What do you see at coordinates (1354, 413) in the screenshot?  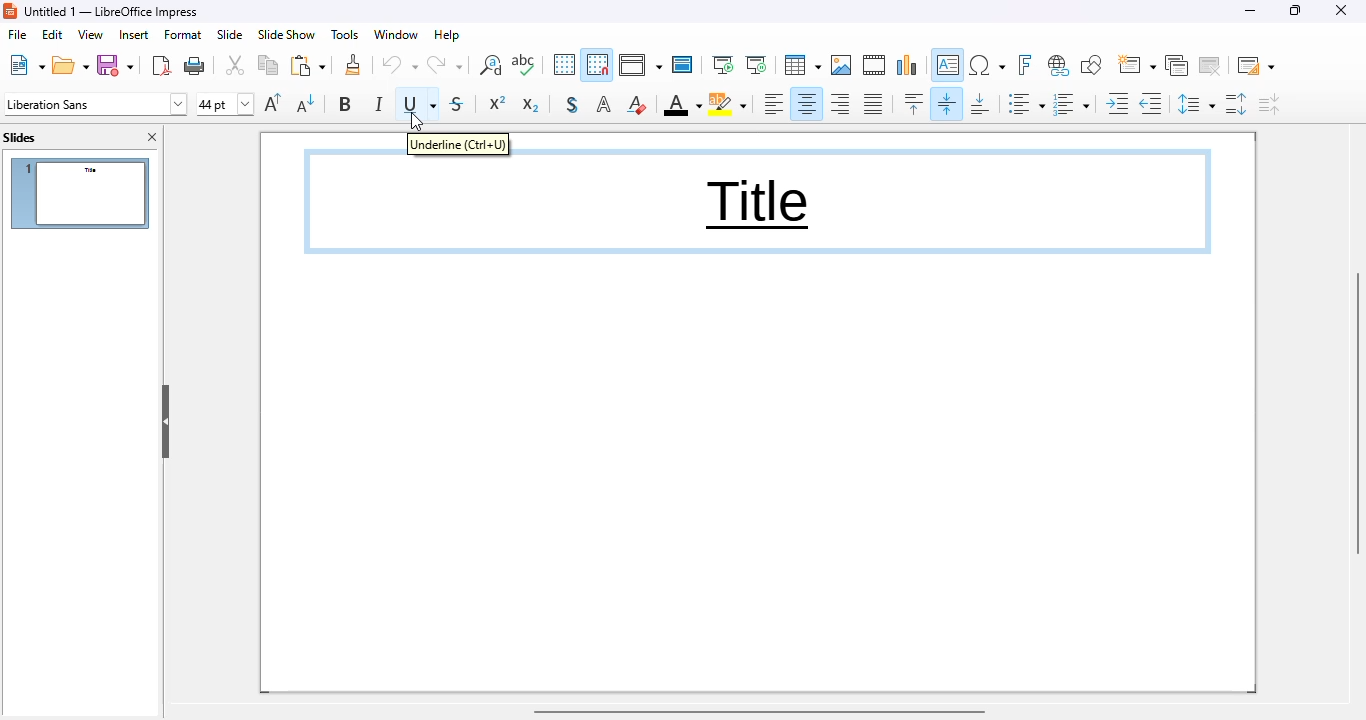 I see `vertical scroll bar` at bounding box center [1354, 413].